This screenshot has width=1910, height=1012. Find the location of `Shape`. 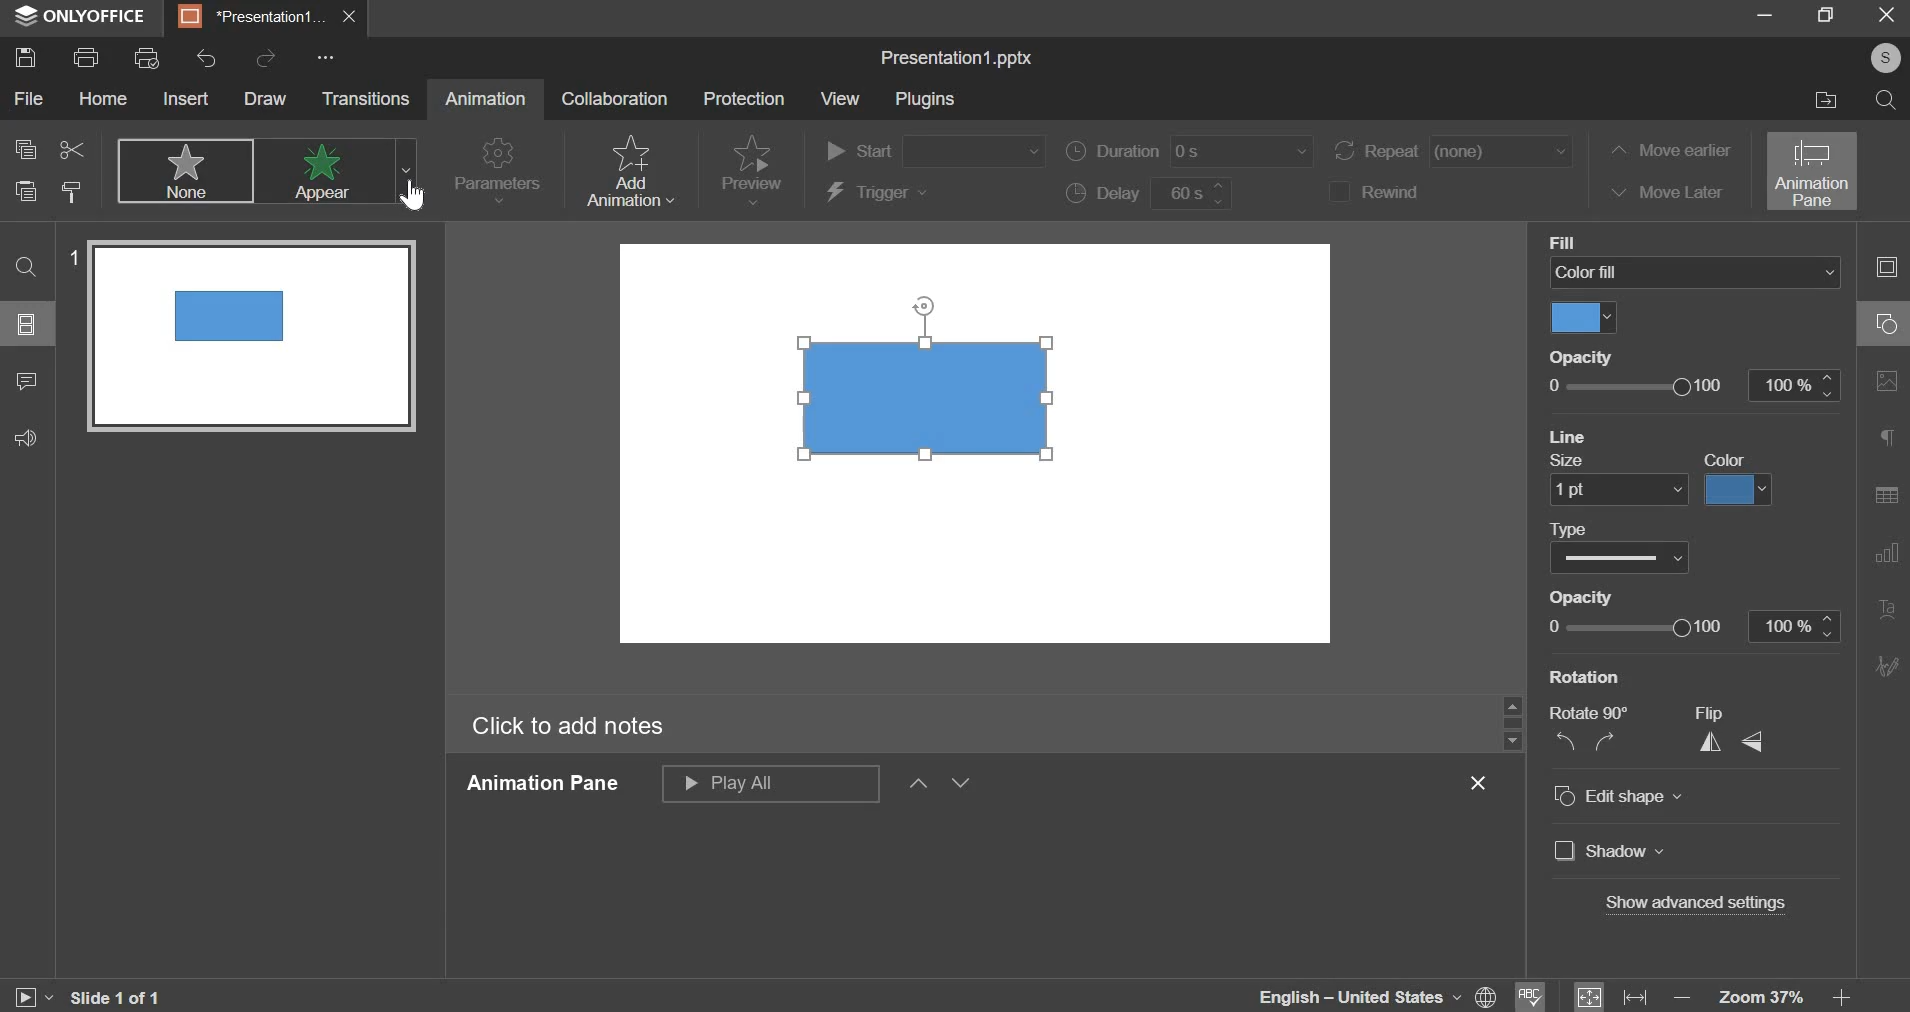

Shape is located at coordinates (938, 395).